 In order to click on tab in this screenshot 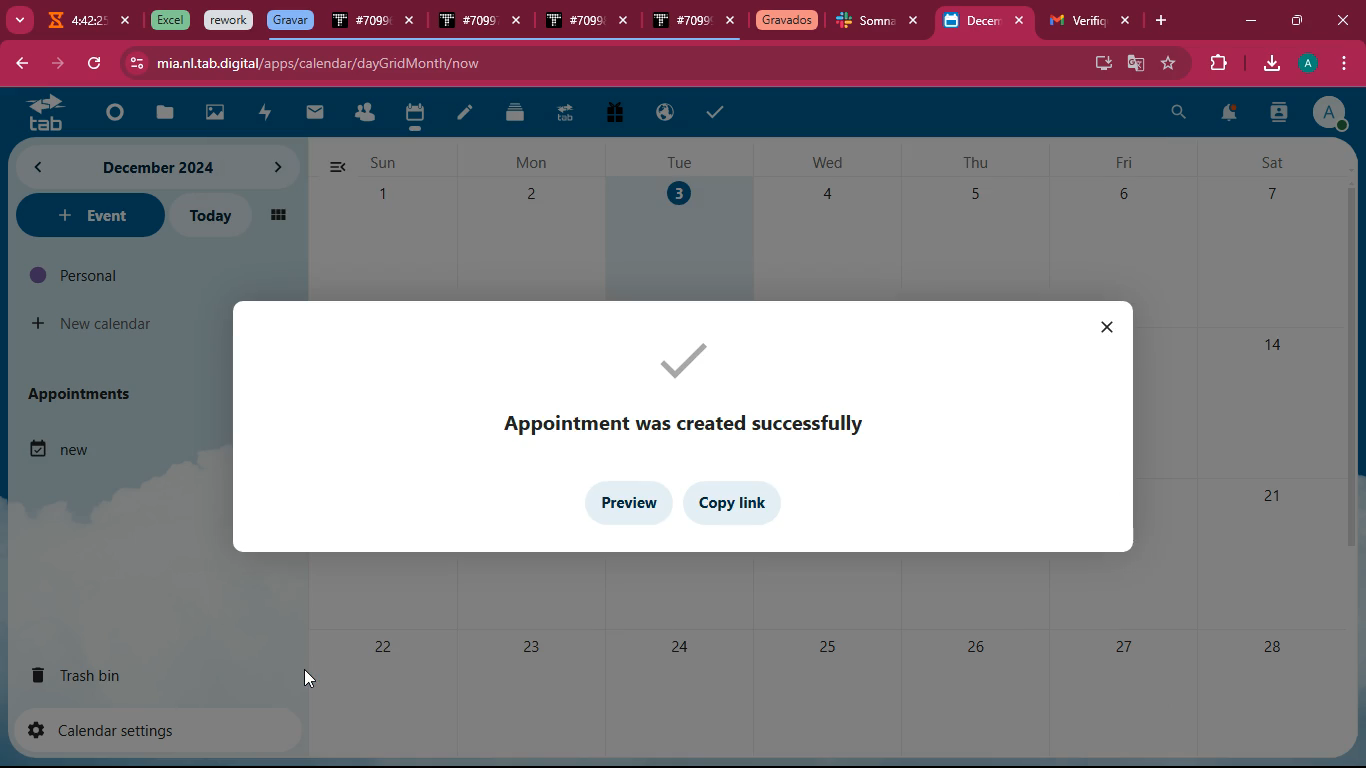, I will do `click(1074, 21)`.